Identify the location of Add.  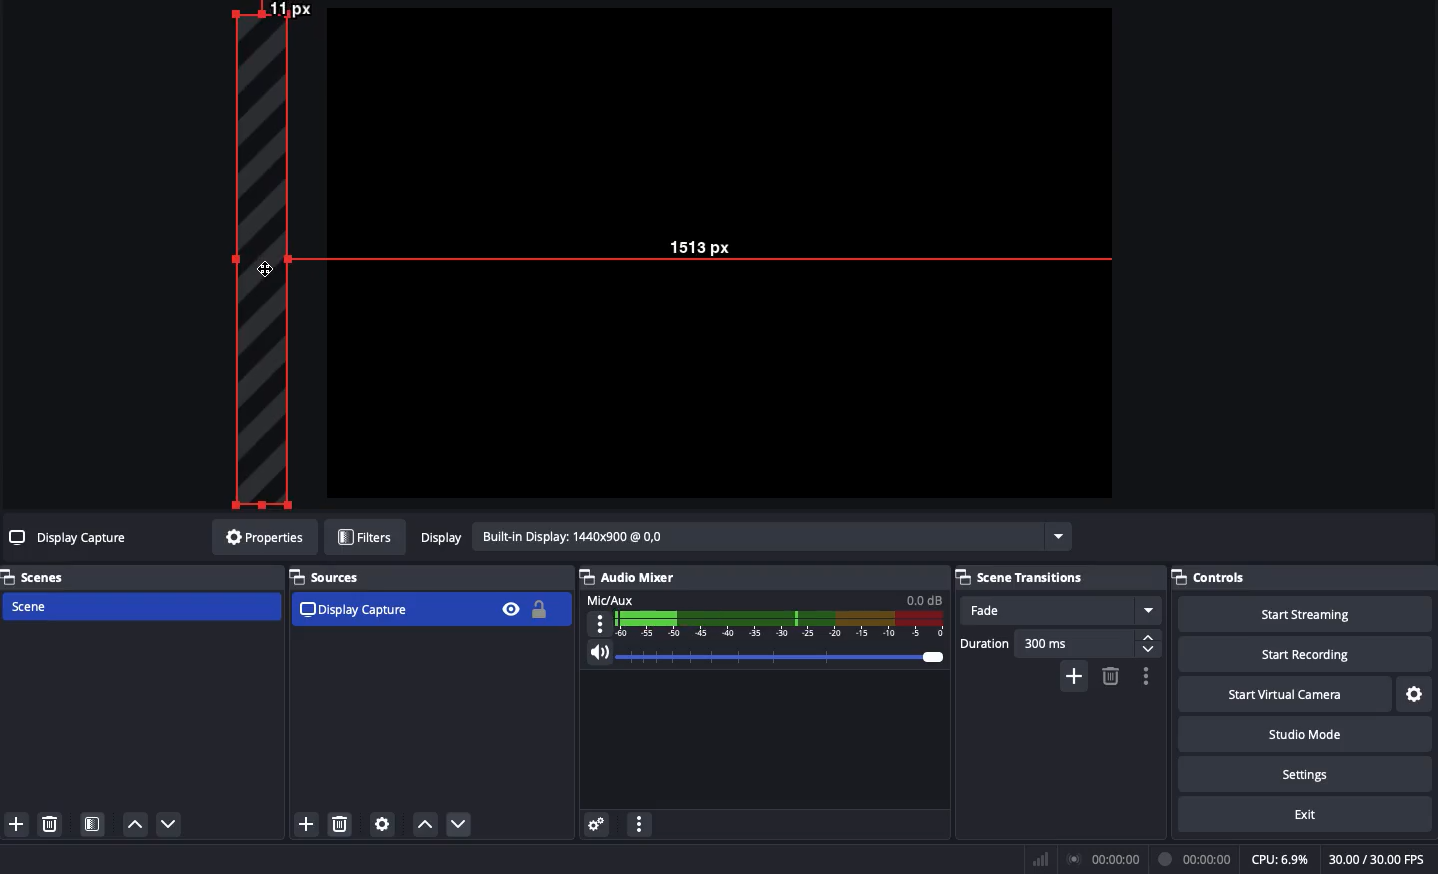
(305, 826).